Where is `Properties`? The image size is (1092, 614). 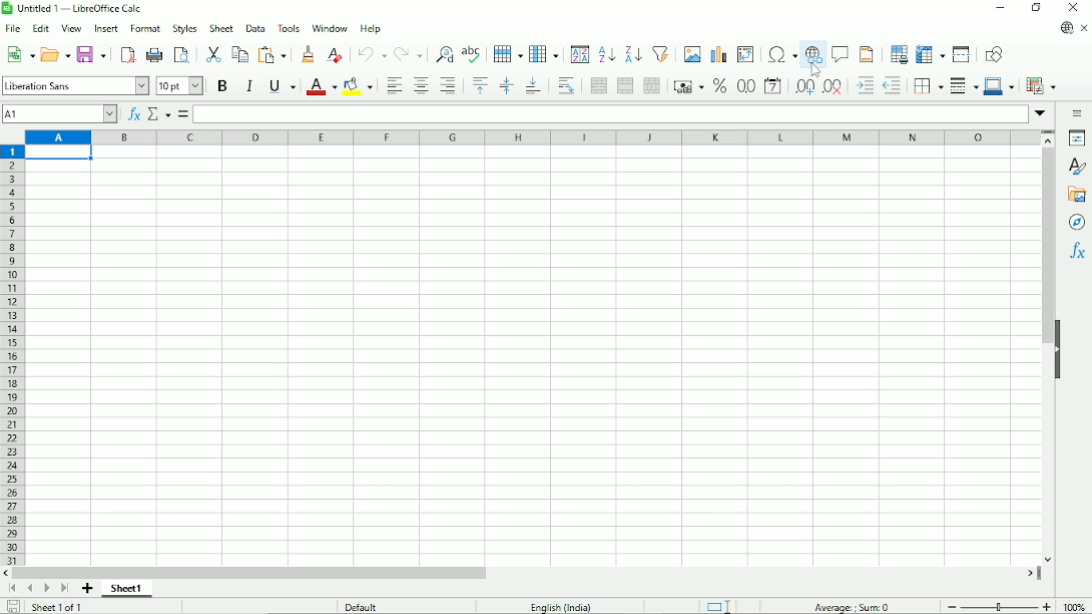 Properties is located at coordinates (1076, 138).